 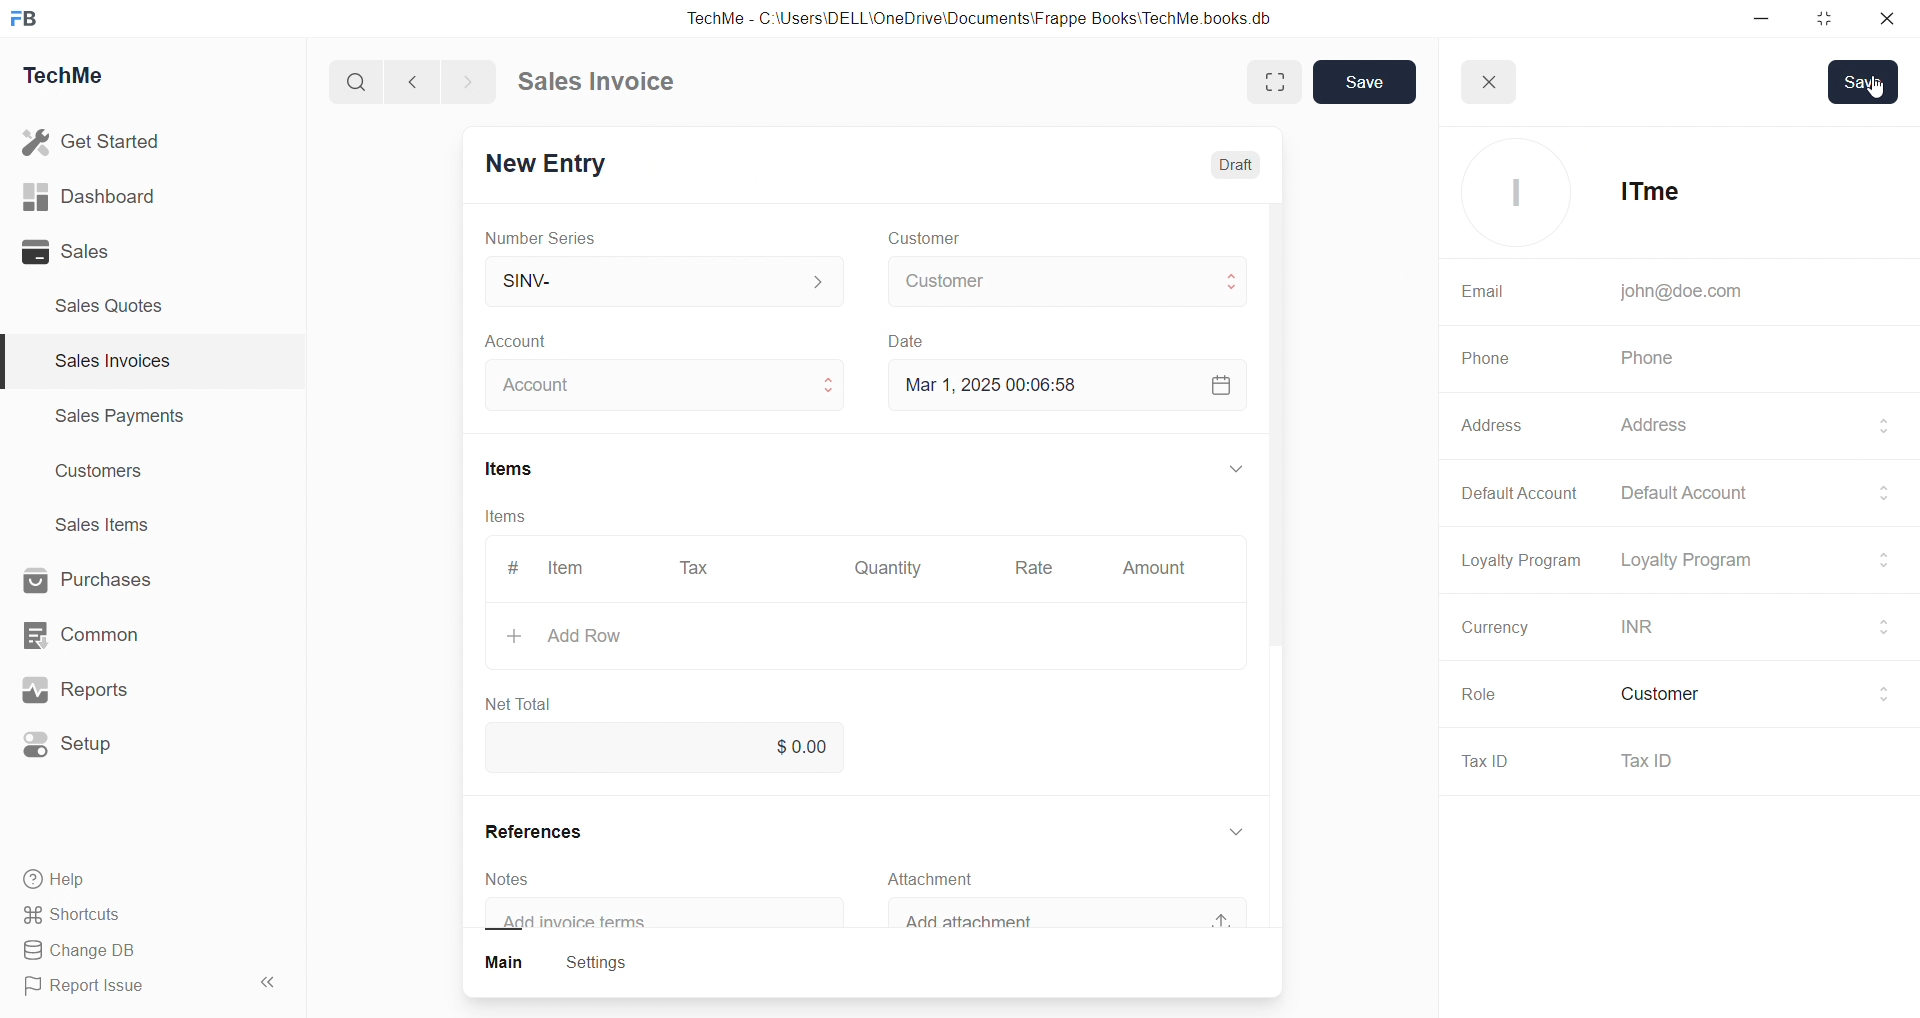 What do you see at coordinates (954, 875) in the screenshot?
I see `Attachment` at bounding box center [954, 875].